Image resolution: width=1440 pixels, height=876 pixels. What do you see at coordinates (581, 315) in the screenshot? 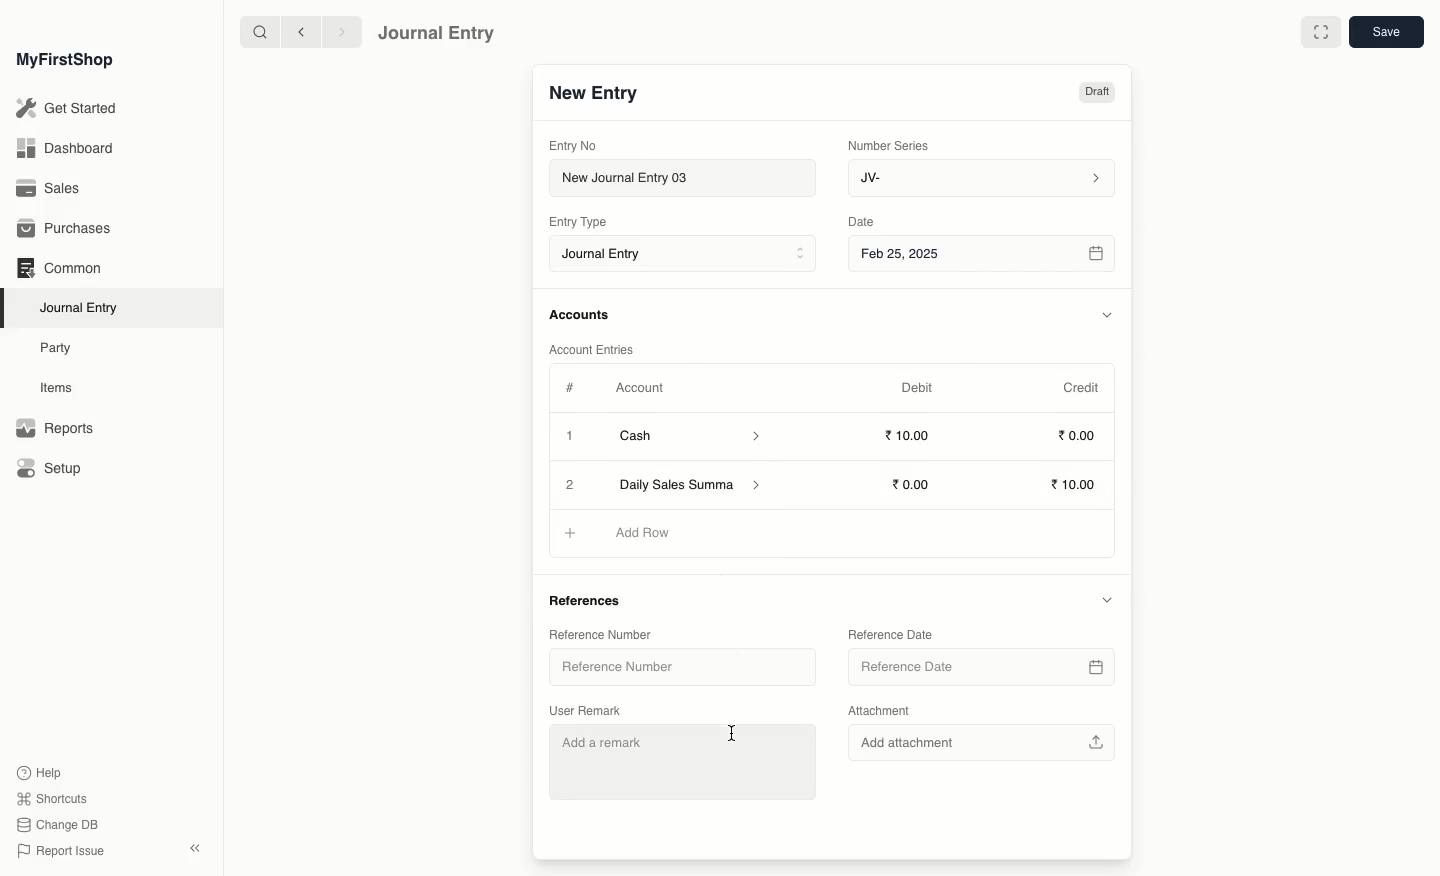
I see `Accounts` at bounding box center [581, 315].